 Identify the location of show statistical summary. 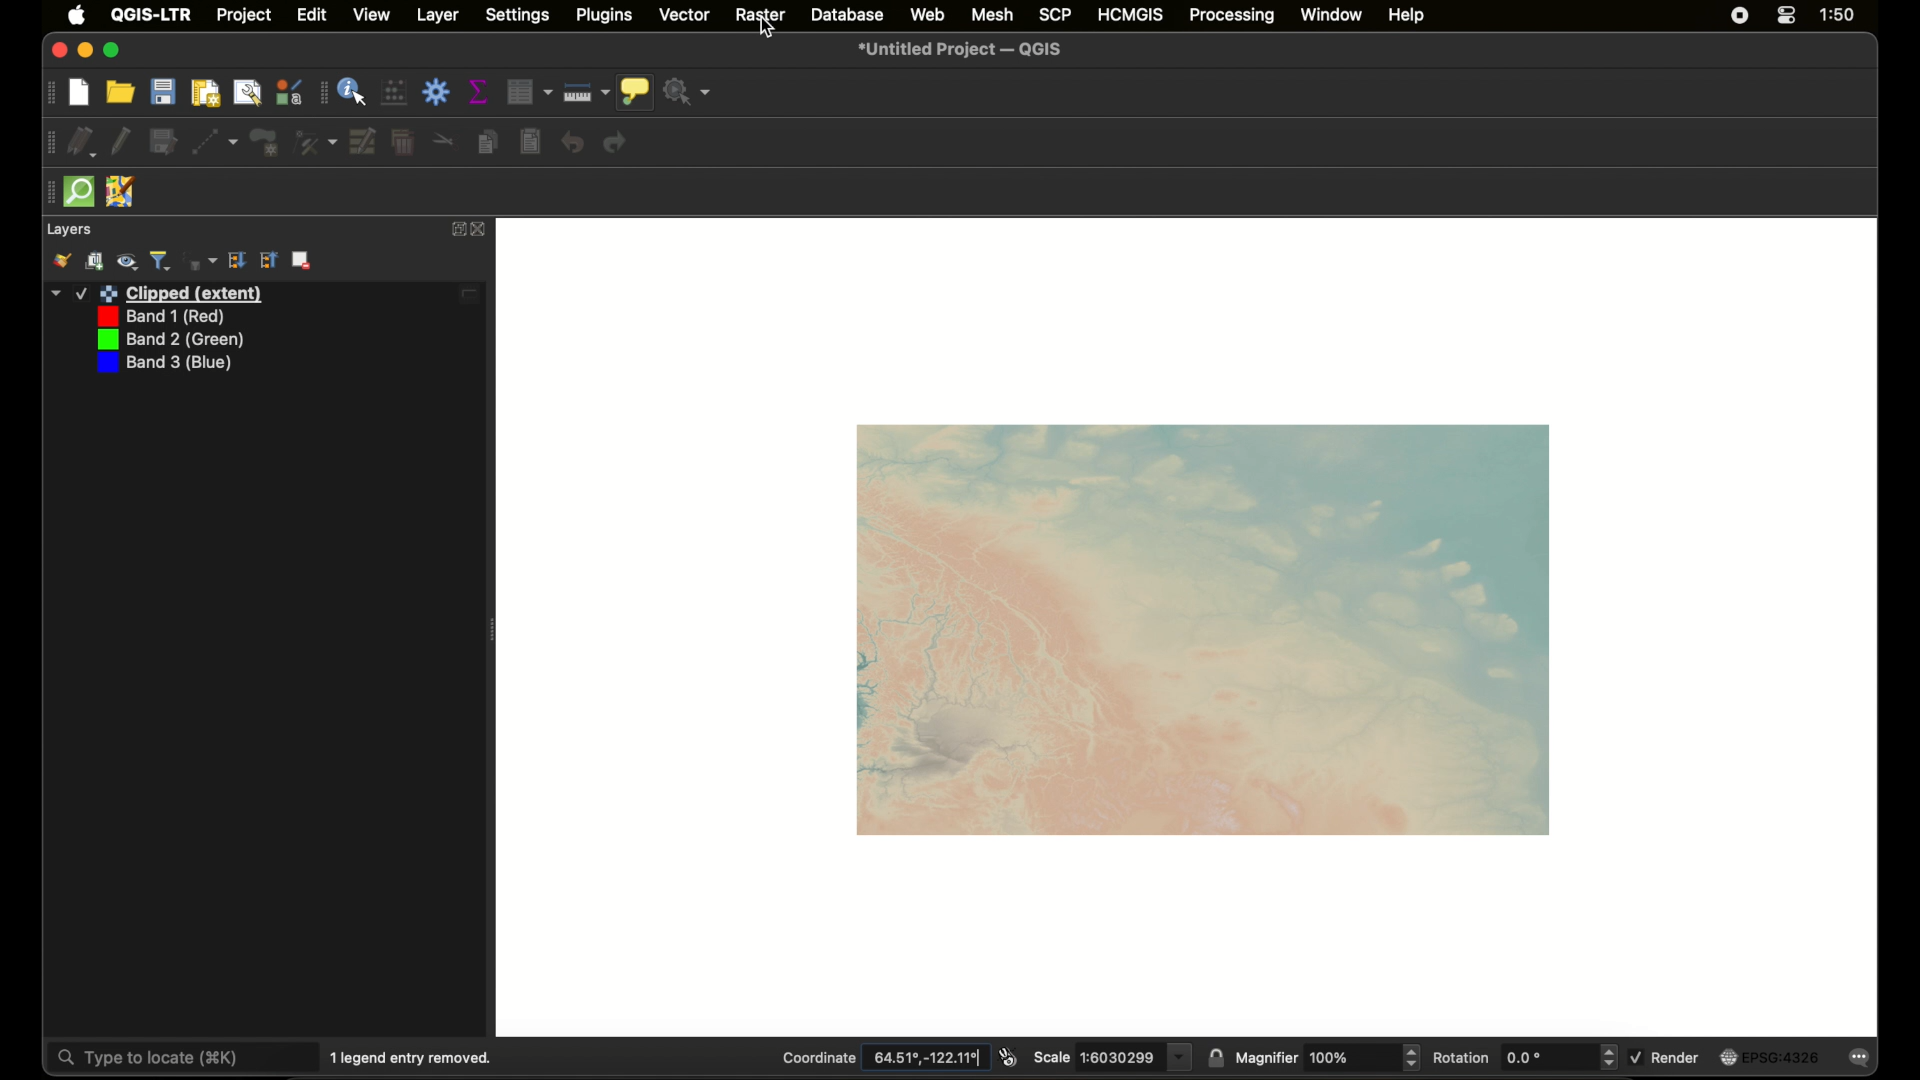
(479, 91).